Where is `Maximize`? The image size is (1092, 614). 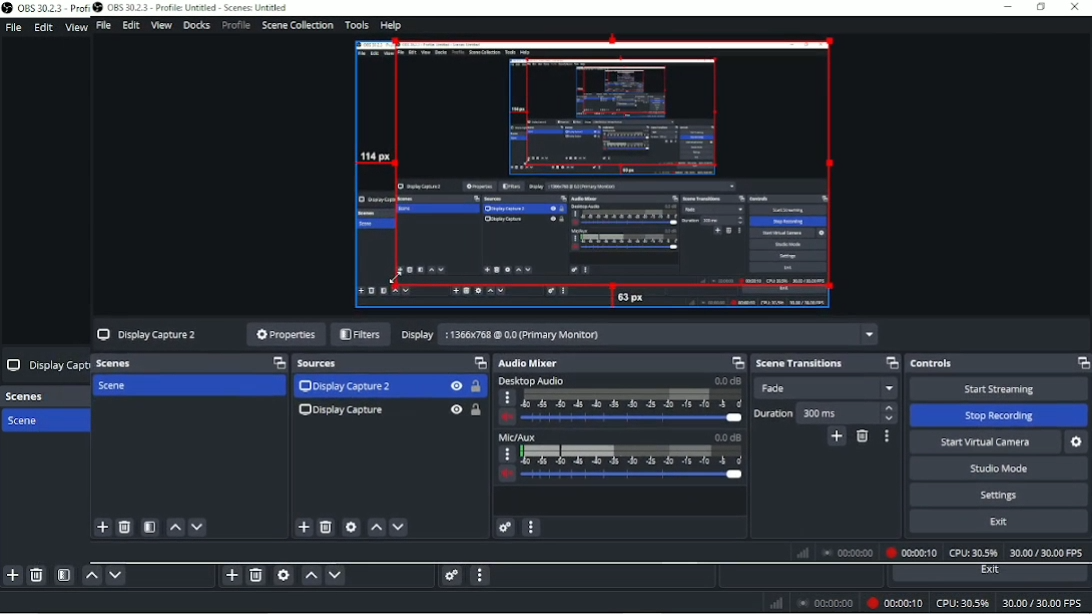
Maximize is located at coordinates (892, 363).